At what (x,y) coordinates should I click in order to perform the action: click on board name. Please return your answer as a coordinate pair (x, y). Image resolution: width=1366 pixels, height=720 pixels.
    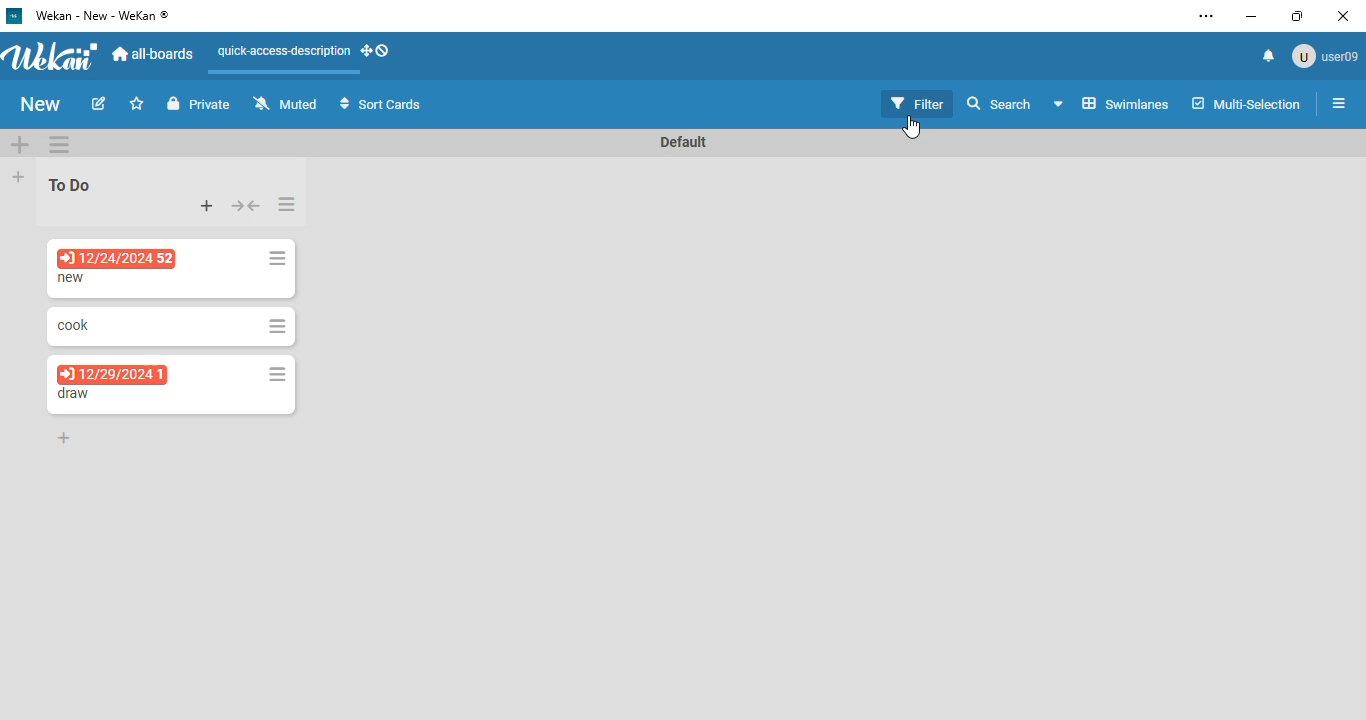
    Looking at the image, I should click on (41, 104).